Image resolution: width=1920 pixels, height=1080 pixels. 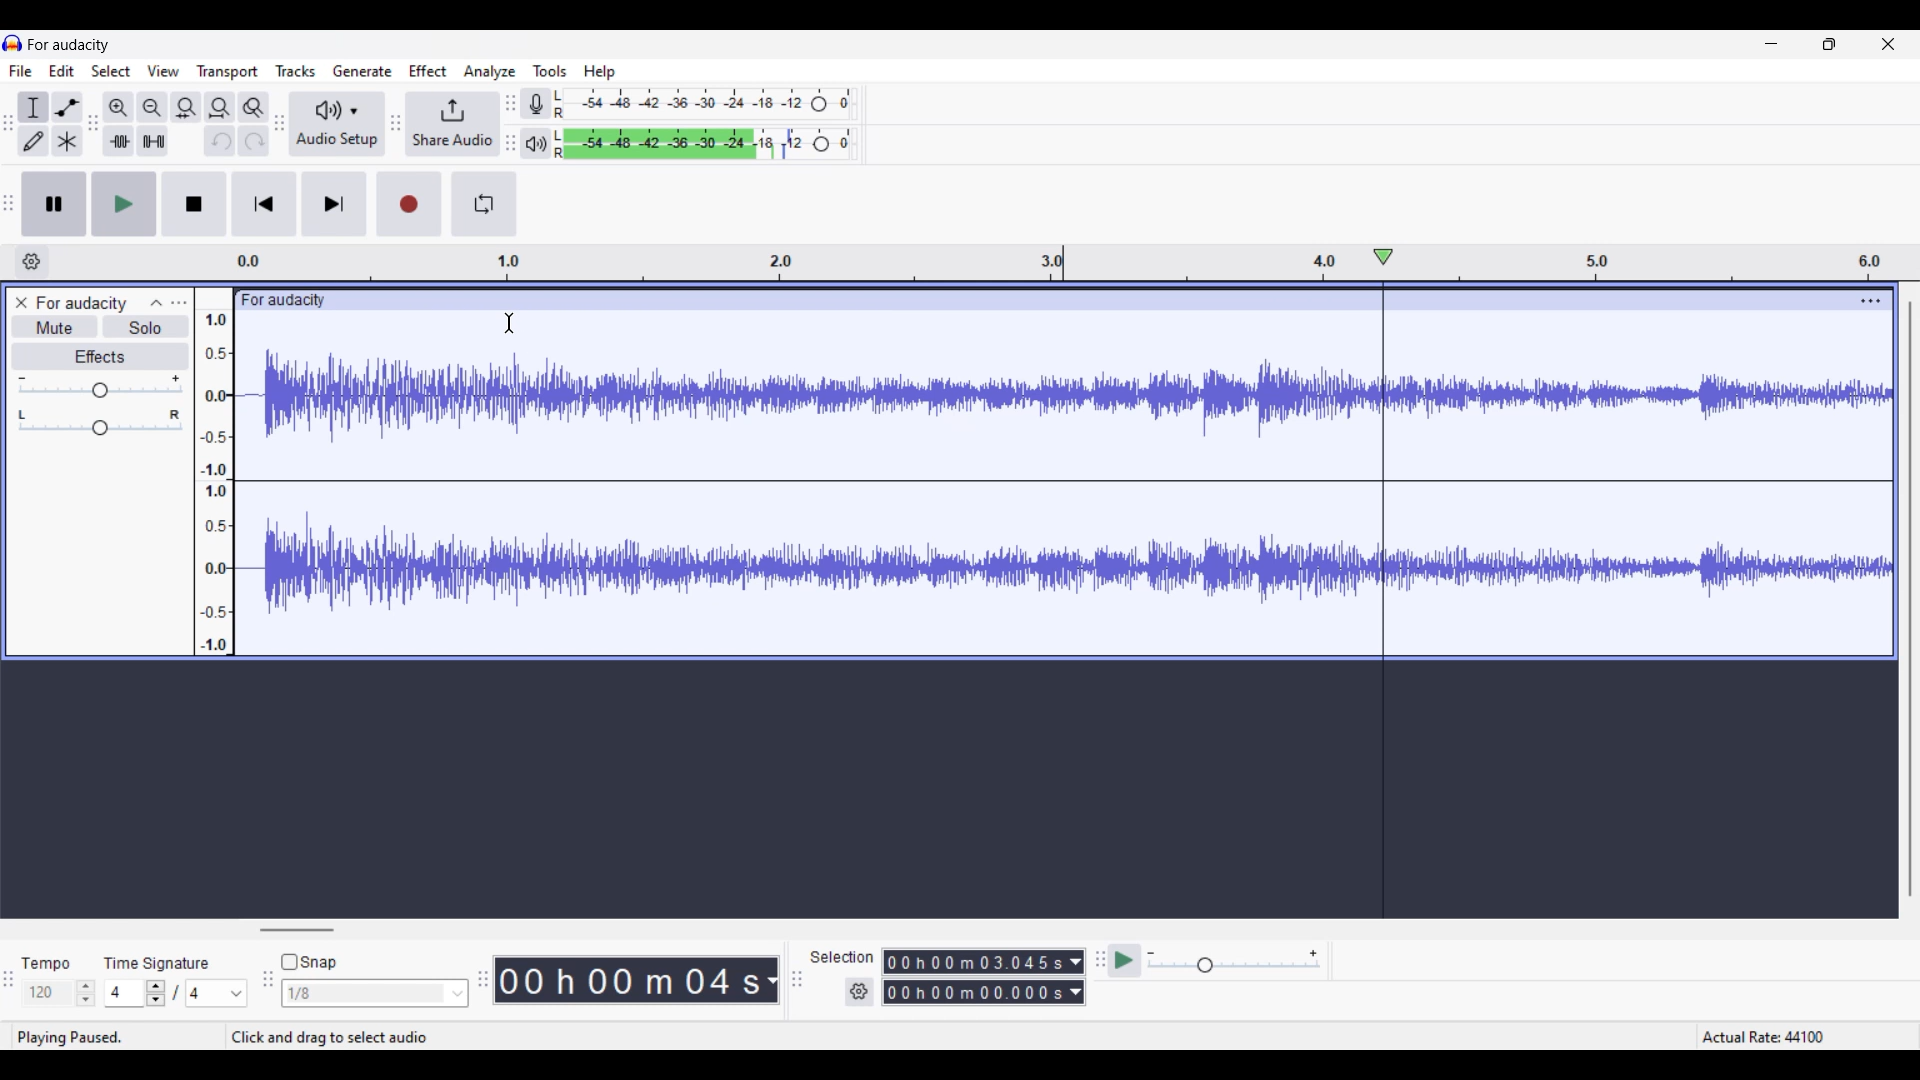 What do you see at coordinates (59, 993) in the screenshot?
I see `Tempo settings` at bounding box center [59, 993].